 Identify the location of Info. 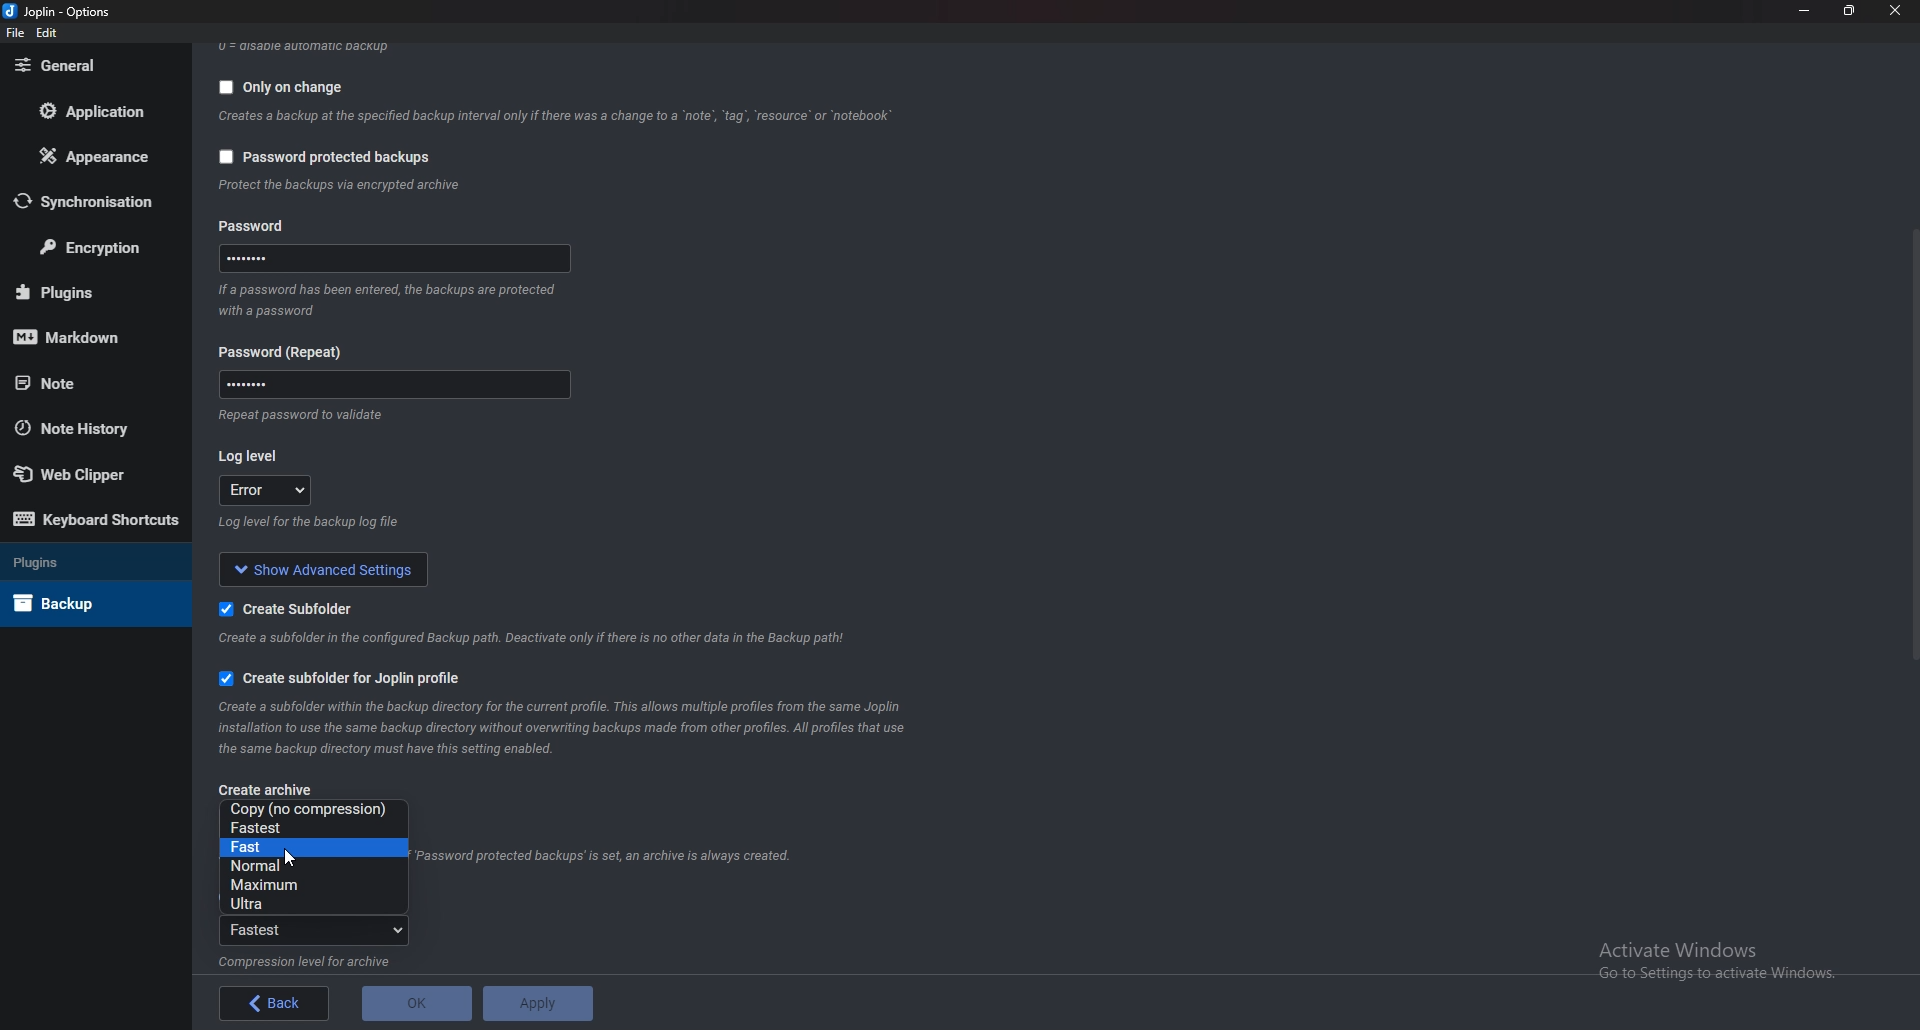
(312, 962).